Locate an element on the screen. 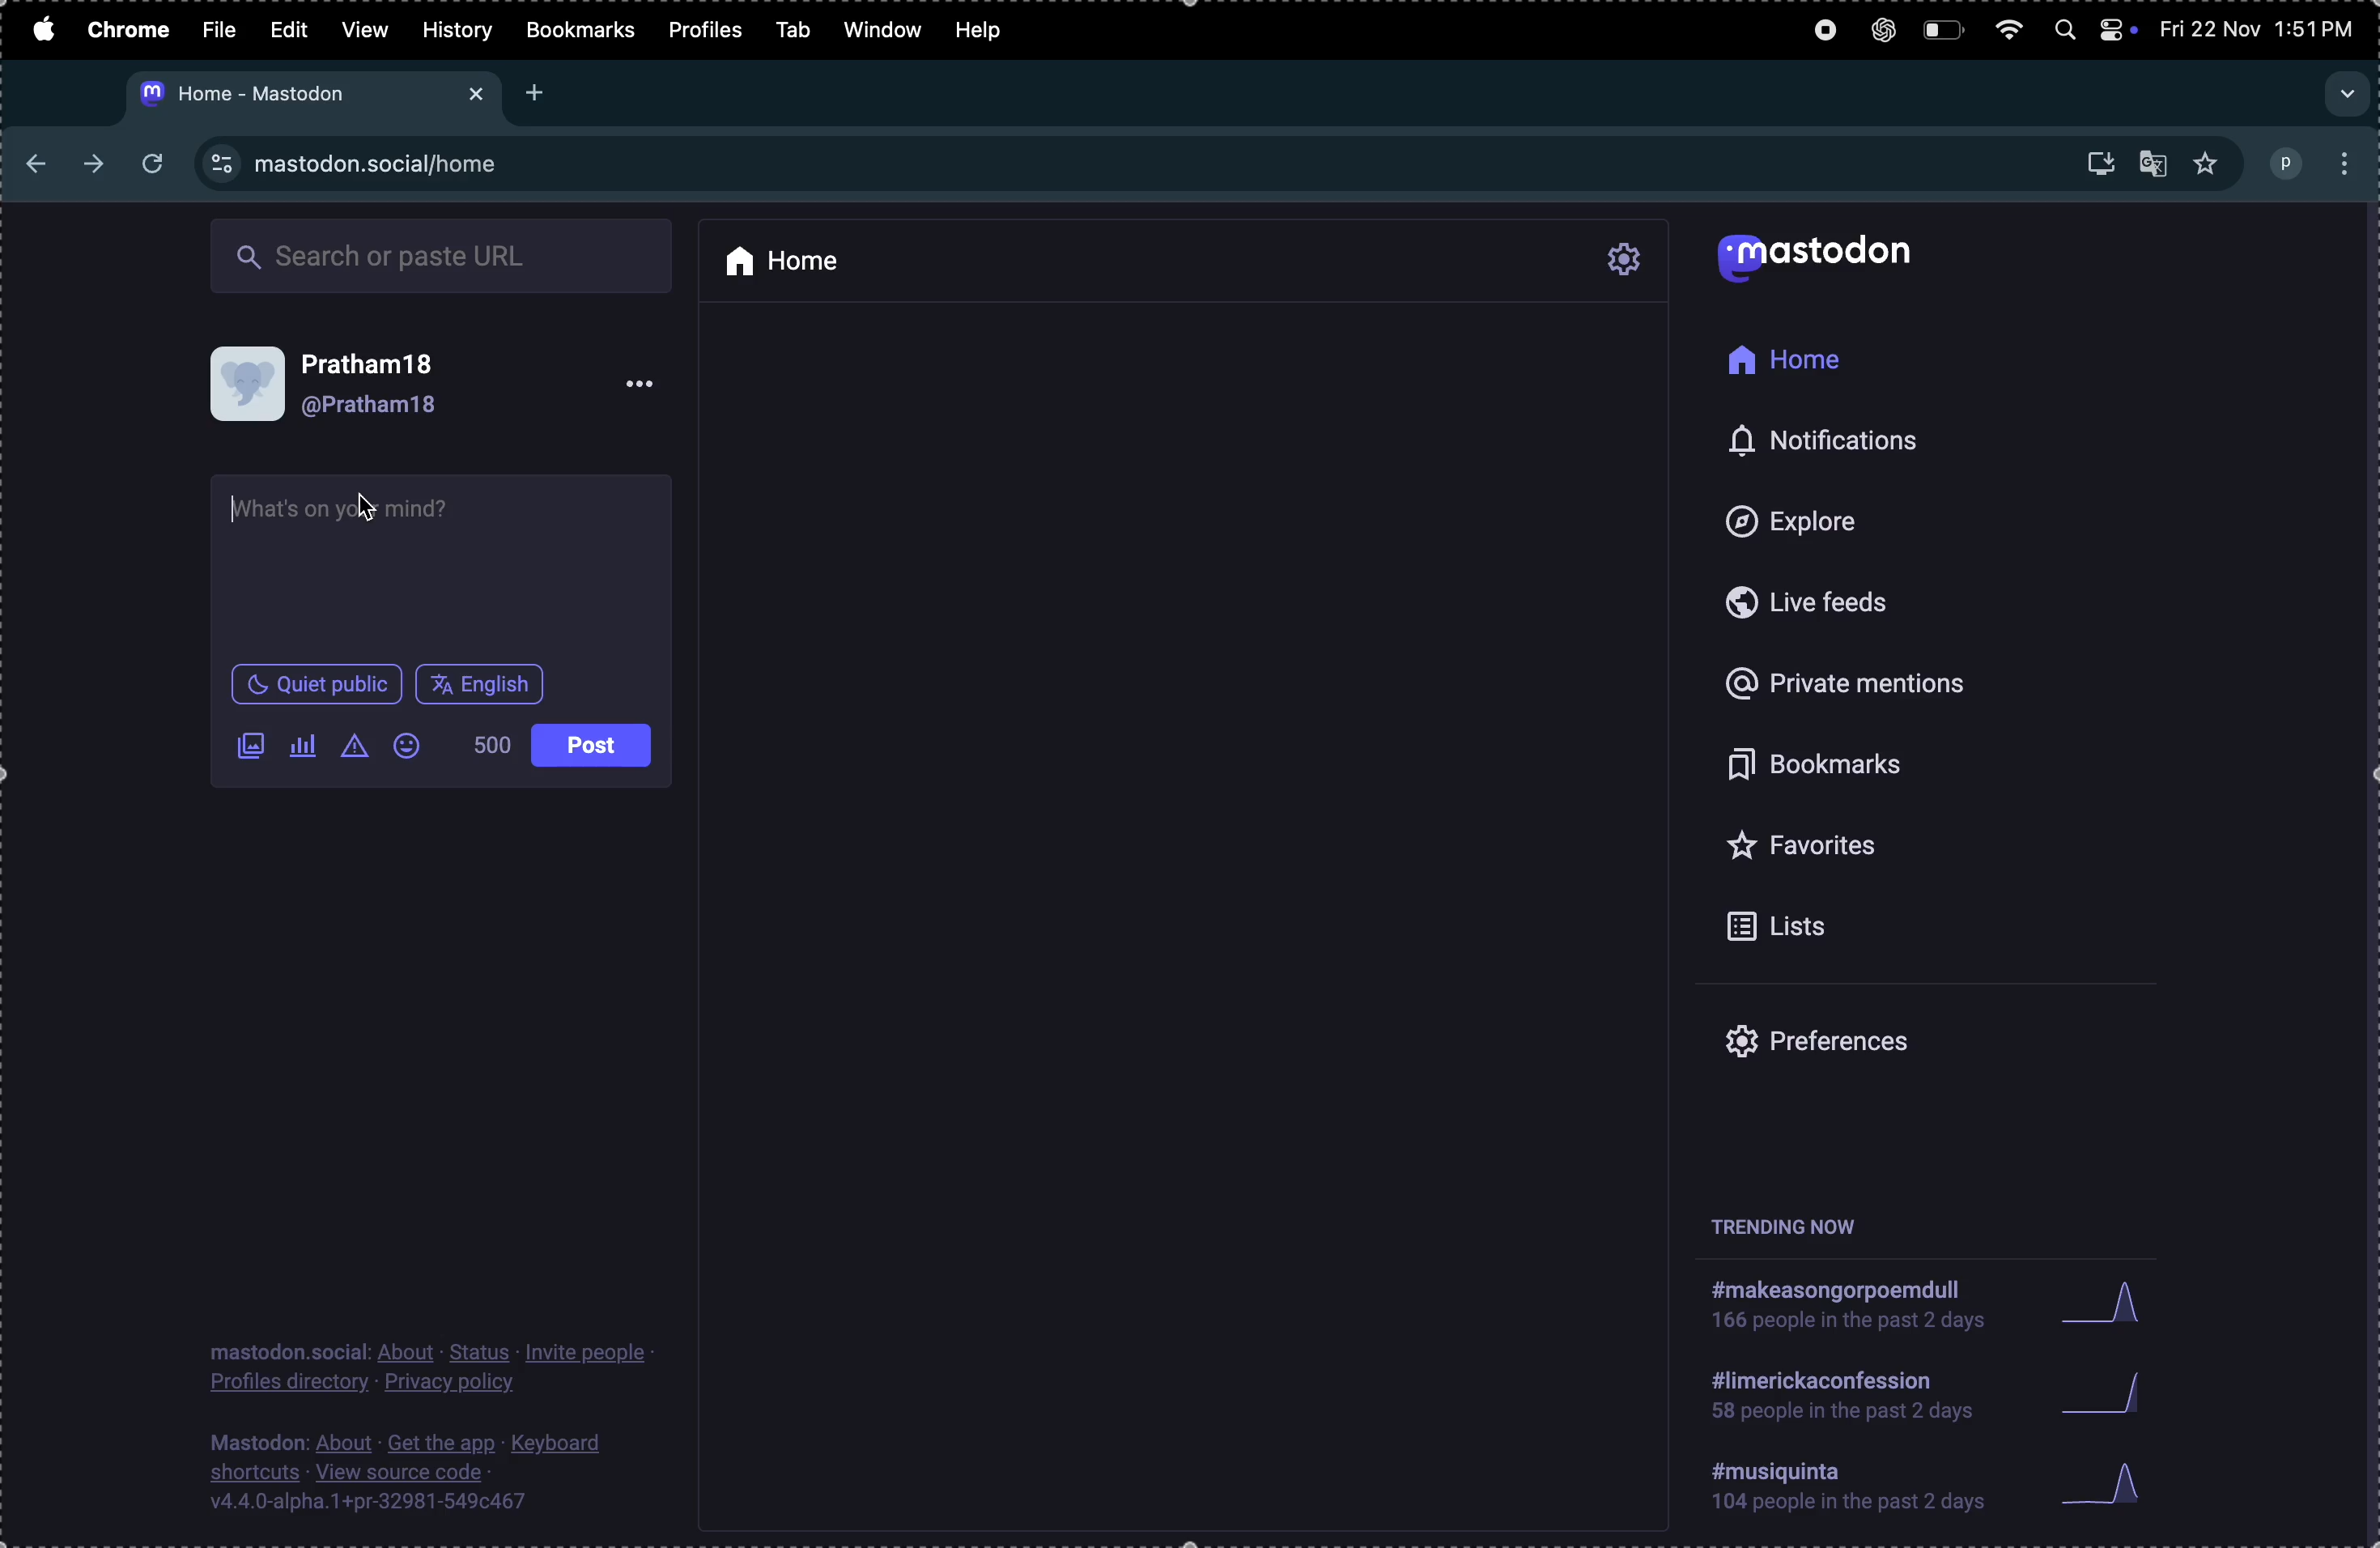  search tab is located at coordinates (2345, 95).